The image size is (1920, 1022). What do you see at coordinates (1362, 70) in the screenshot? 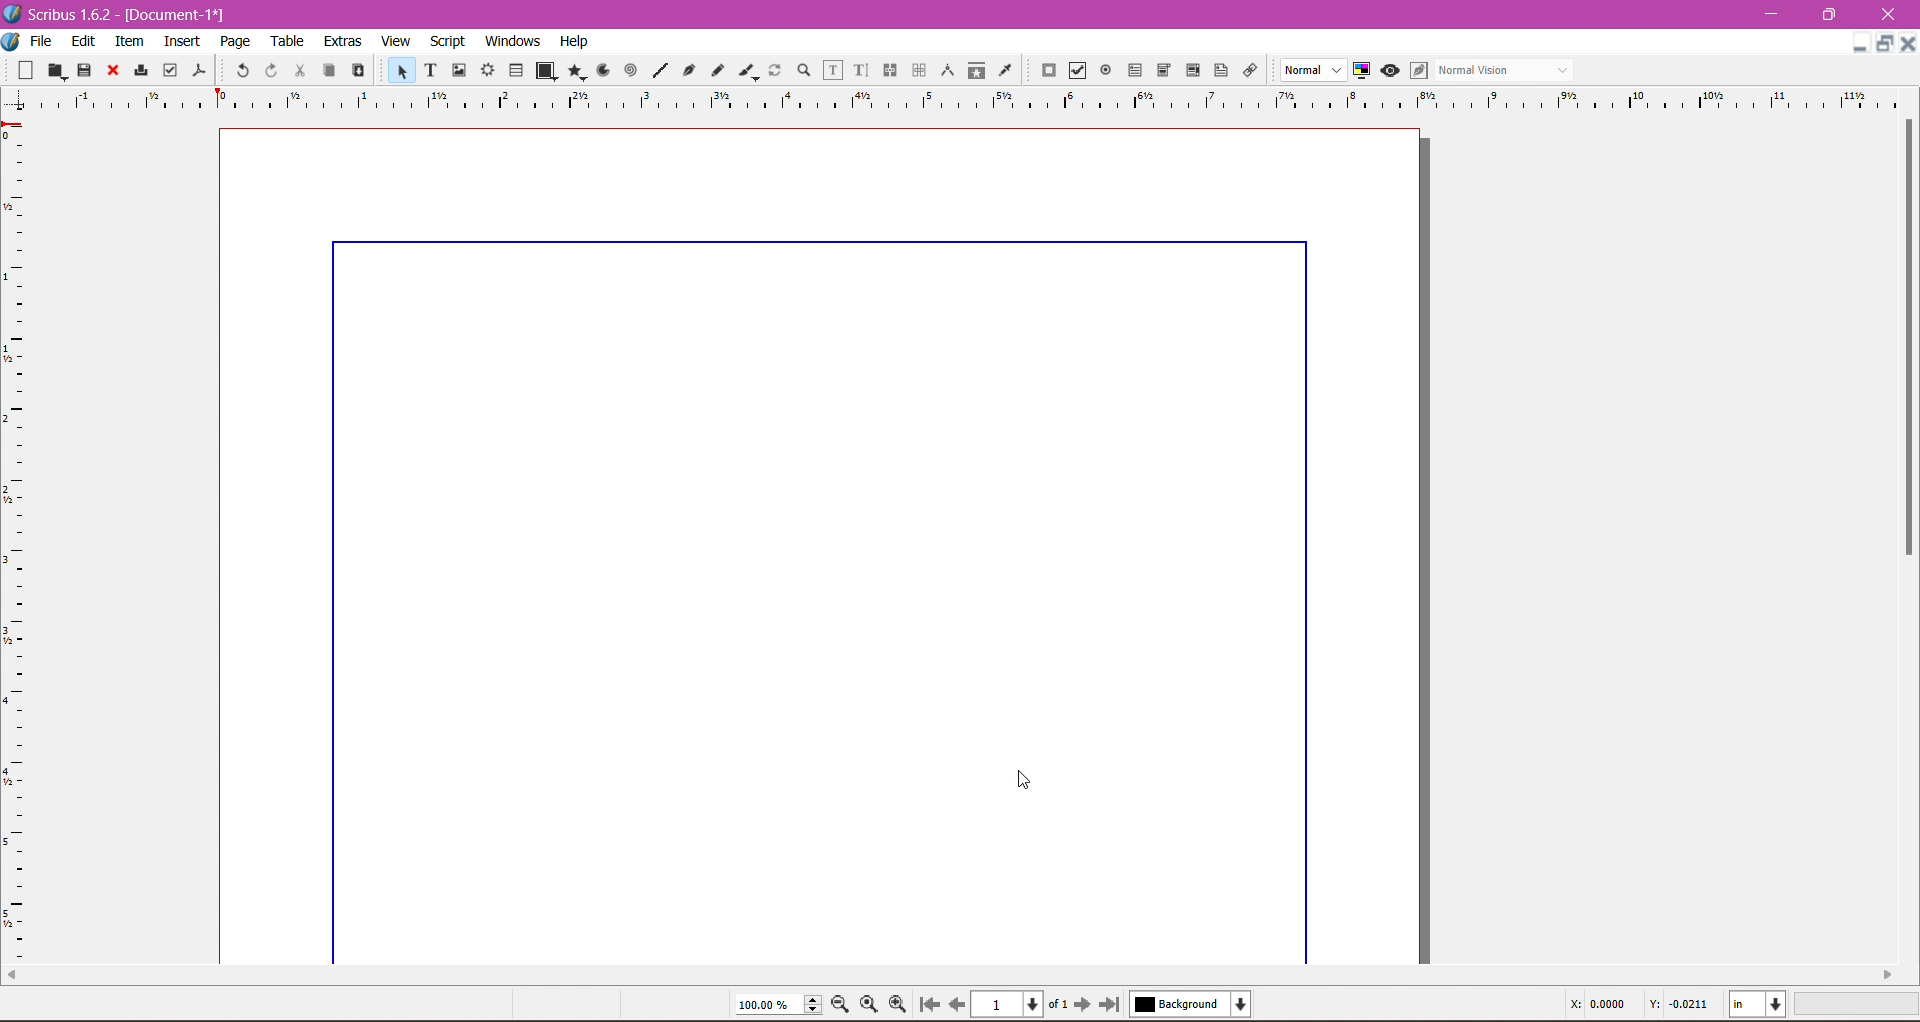
I see `Toggle Color Management System` at bounding box center [1362, 70].